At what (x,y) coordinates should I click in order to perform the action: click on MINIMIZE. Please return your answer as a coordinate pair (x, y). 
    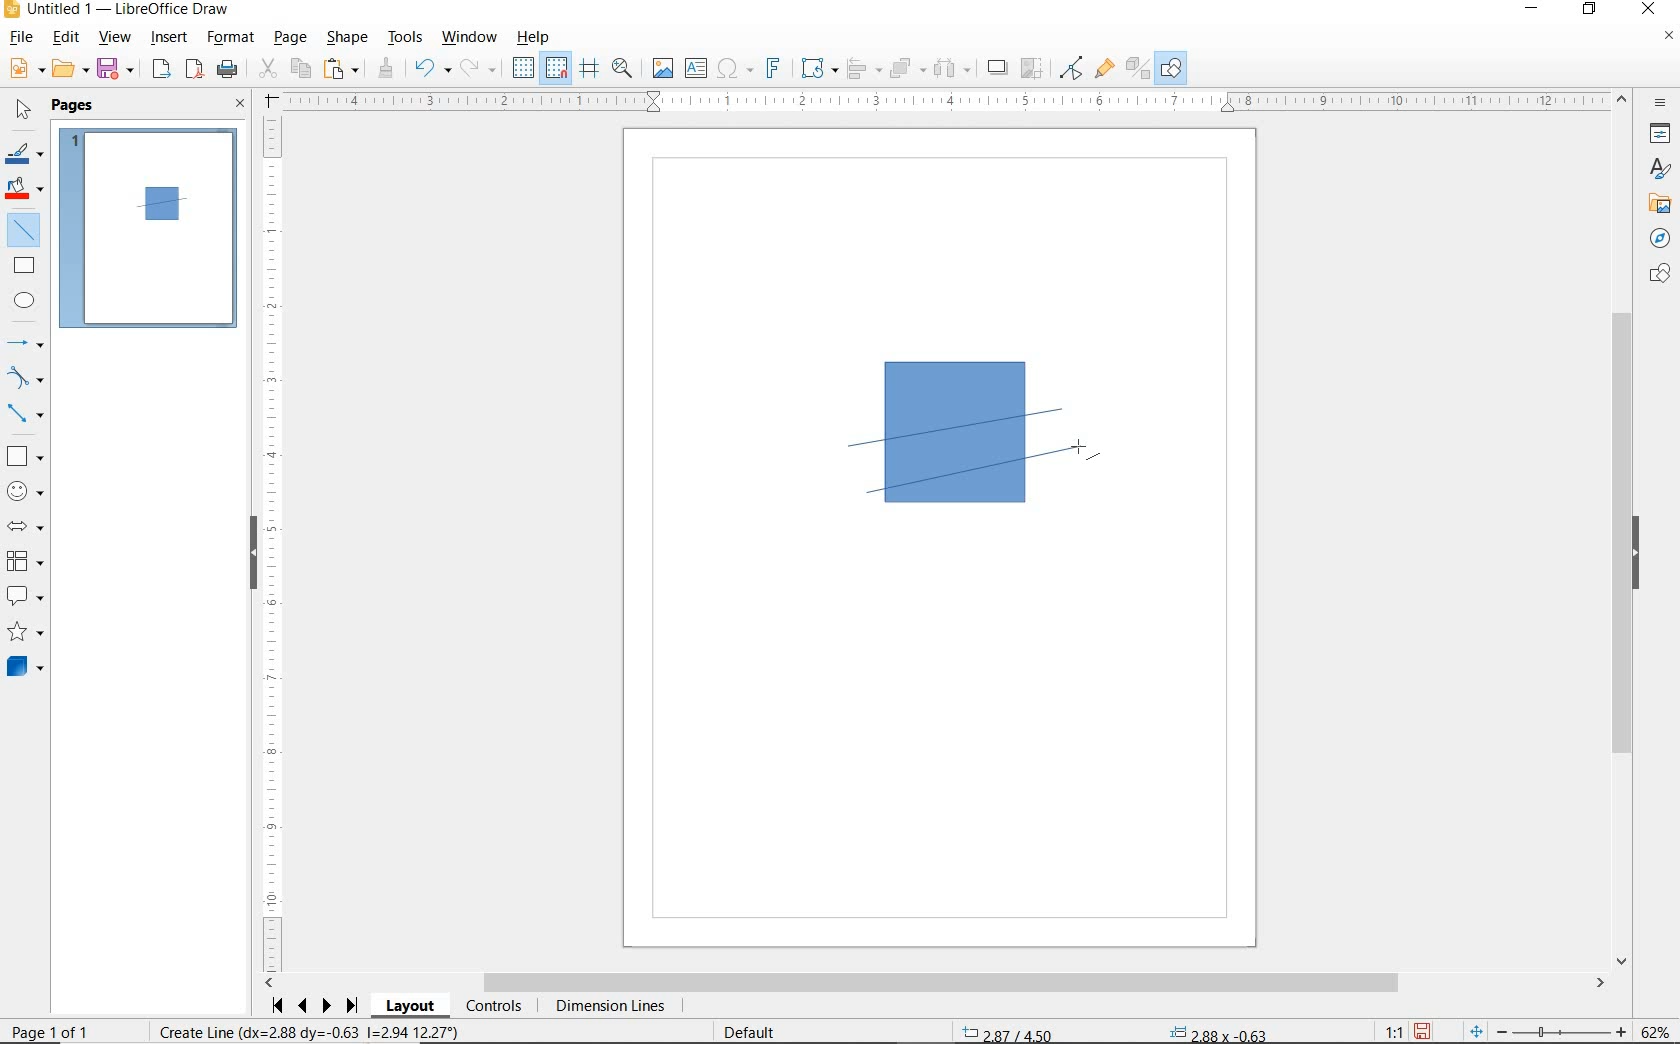
    Looking at the image, I should click on (1537, 10).